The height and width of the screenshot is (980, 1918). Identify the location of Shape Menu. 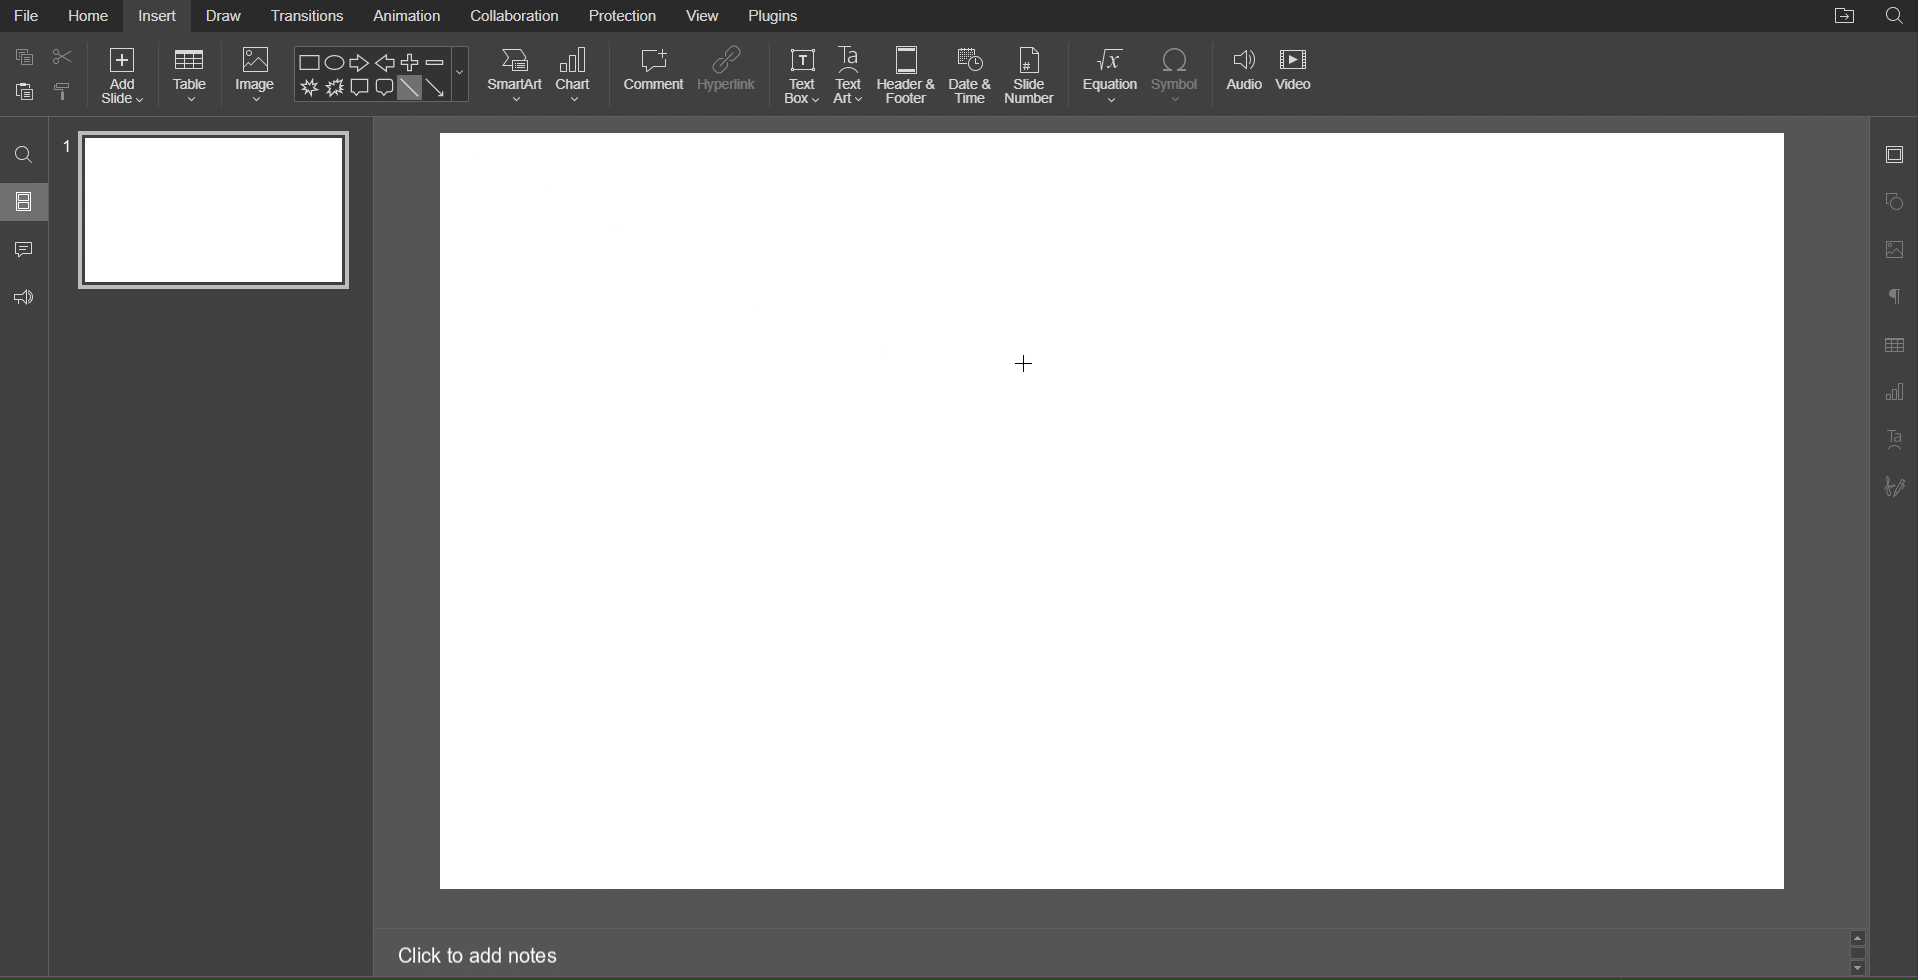
(381, 73).